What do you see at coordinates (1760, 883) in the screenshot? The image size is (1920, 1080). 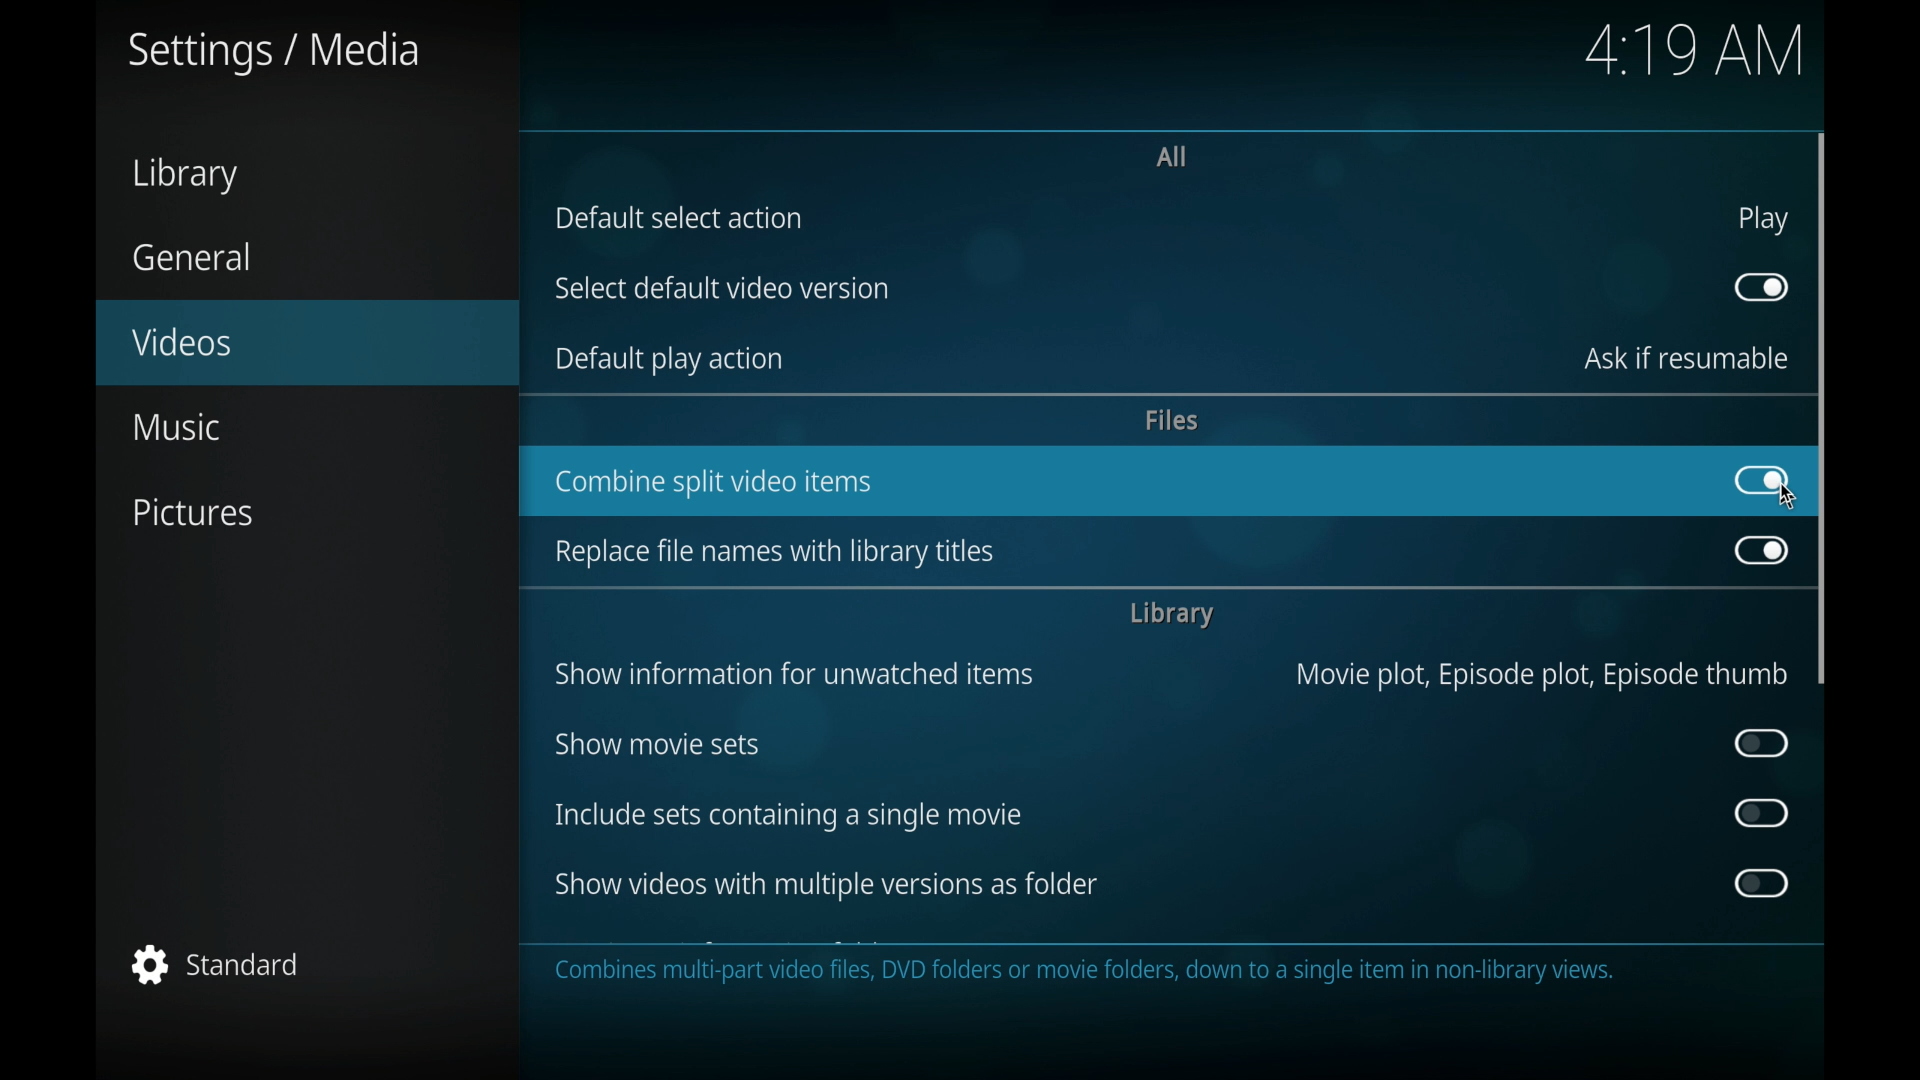 I see `toggle button` at bounding box center [1760, 883].